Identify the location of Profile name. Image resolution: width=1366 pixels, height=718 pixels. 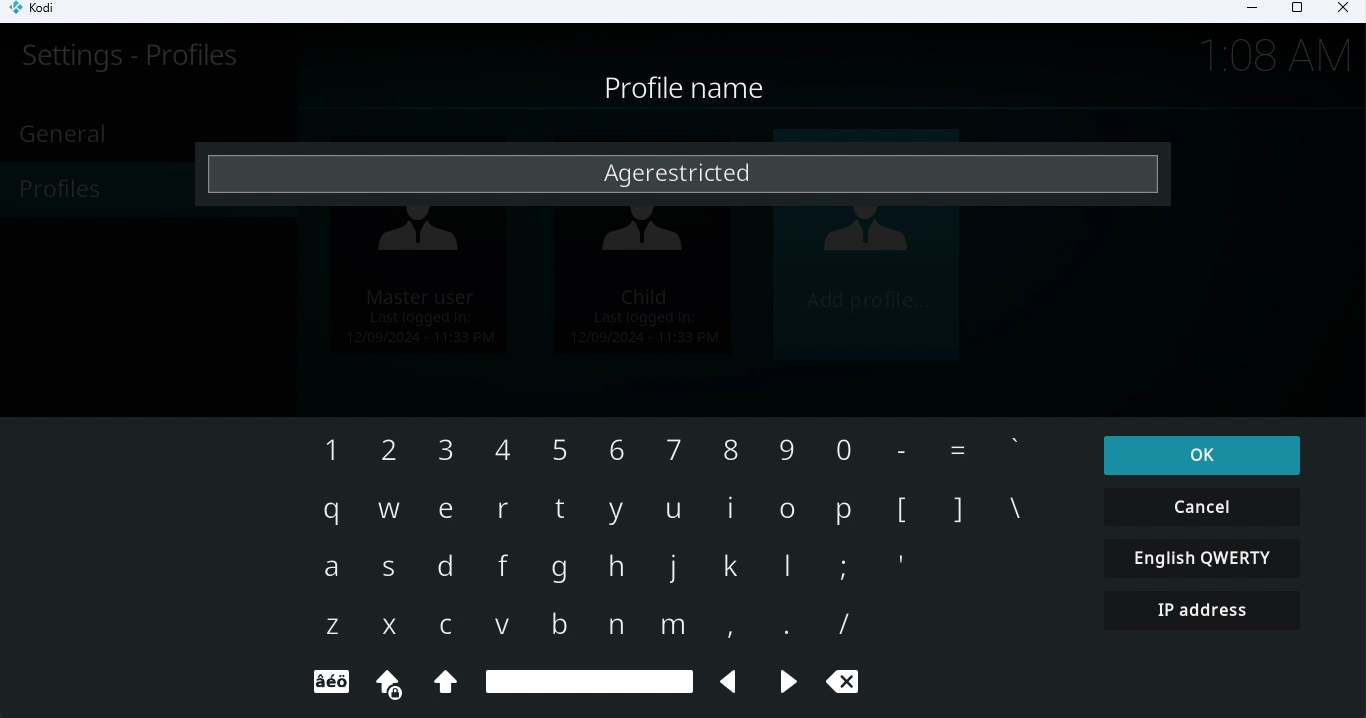
(688, 88).